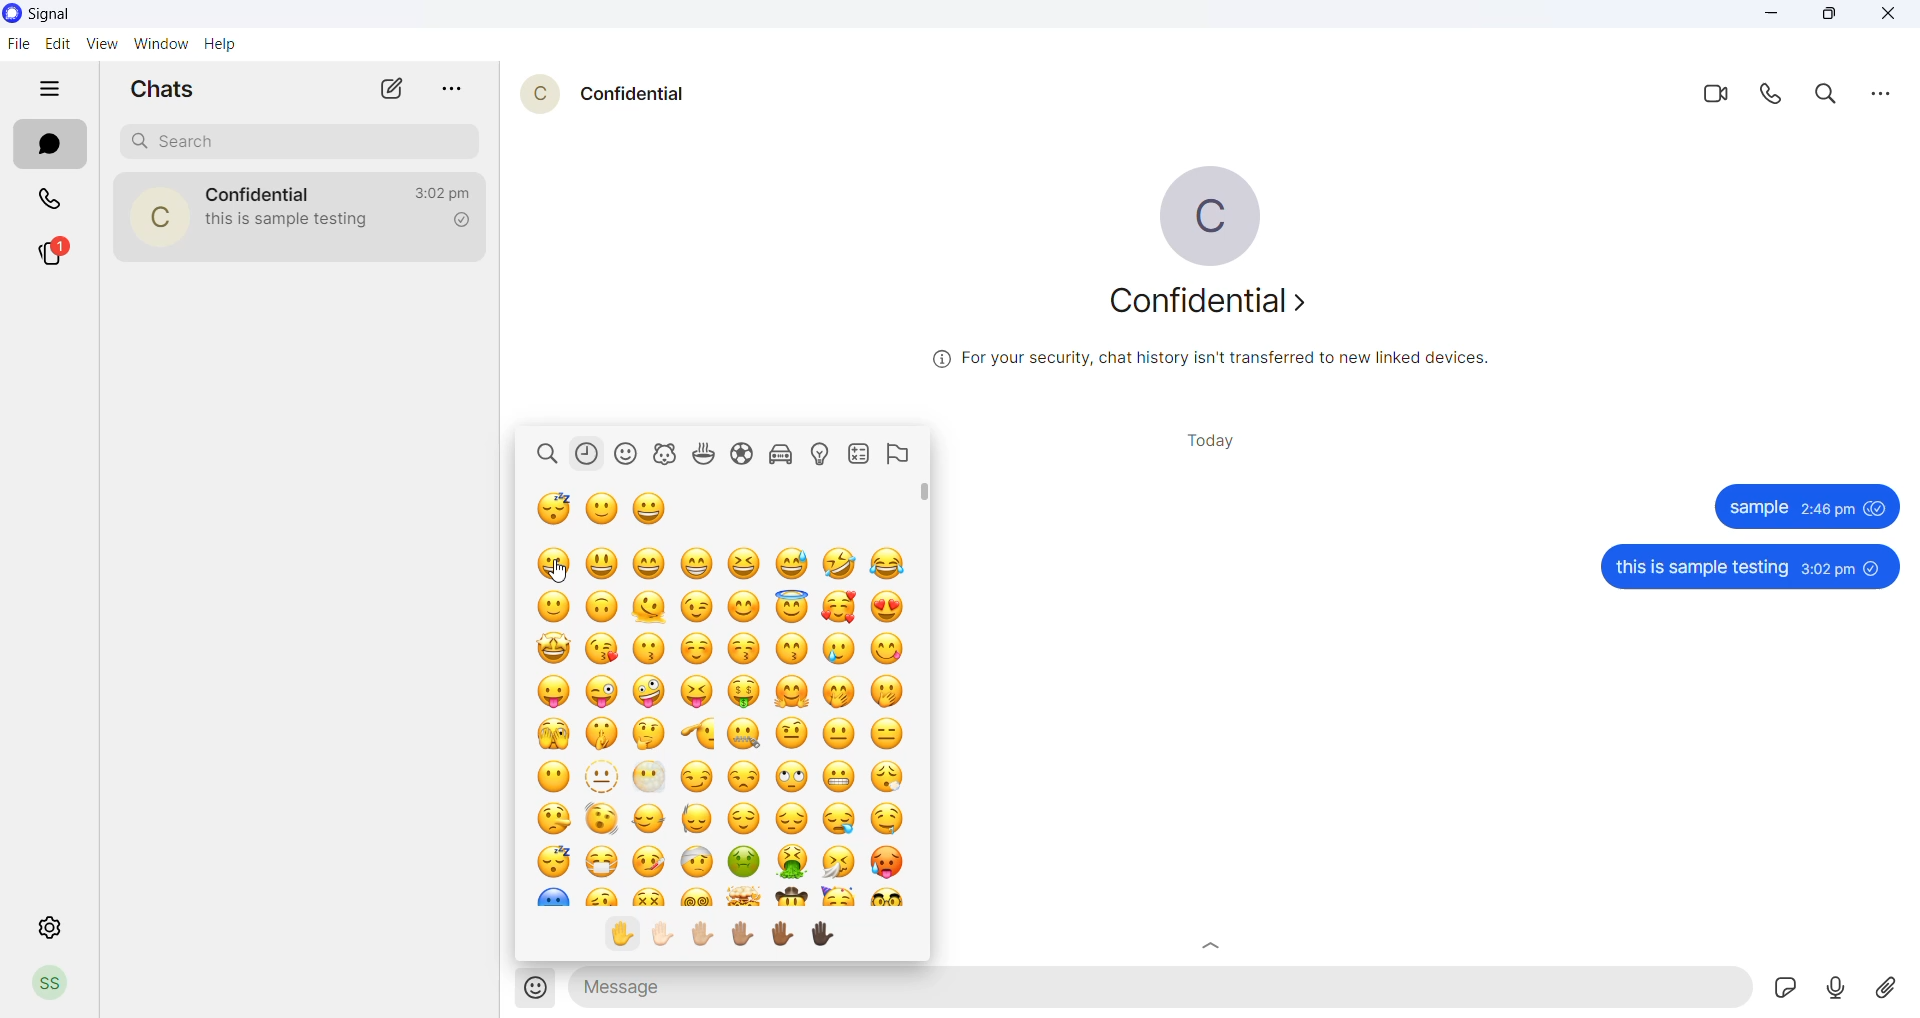 The height and width of the screenshot is (1018, 1920). Describe the element at coordinates (713, 717) in the screenshot. I see `emojis` at that location.